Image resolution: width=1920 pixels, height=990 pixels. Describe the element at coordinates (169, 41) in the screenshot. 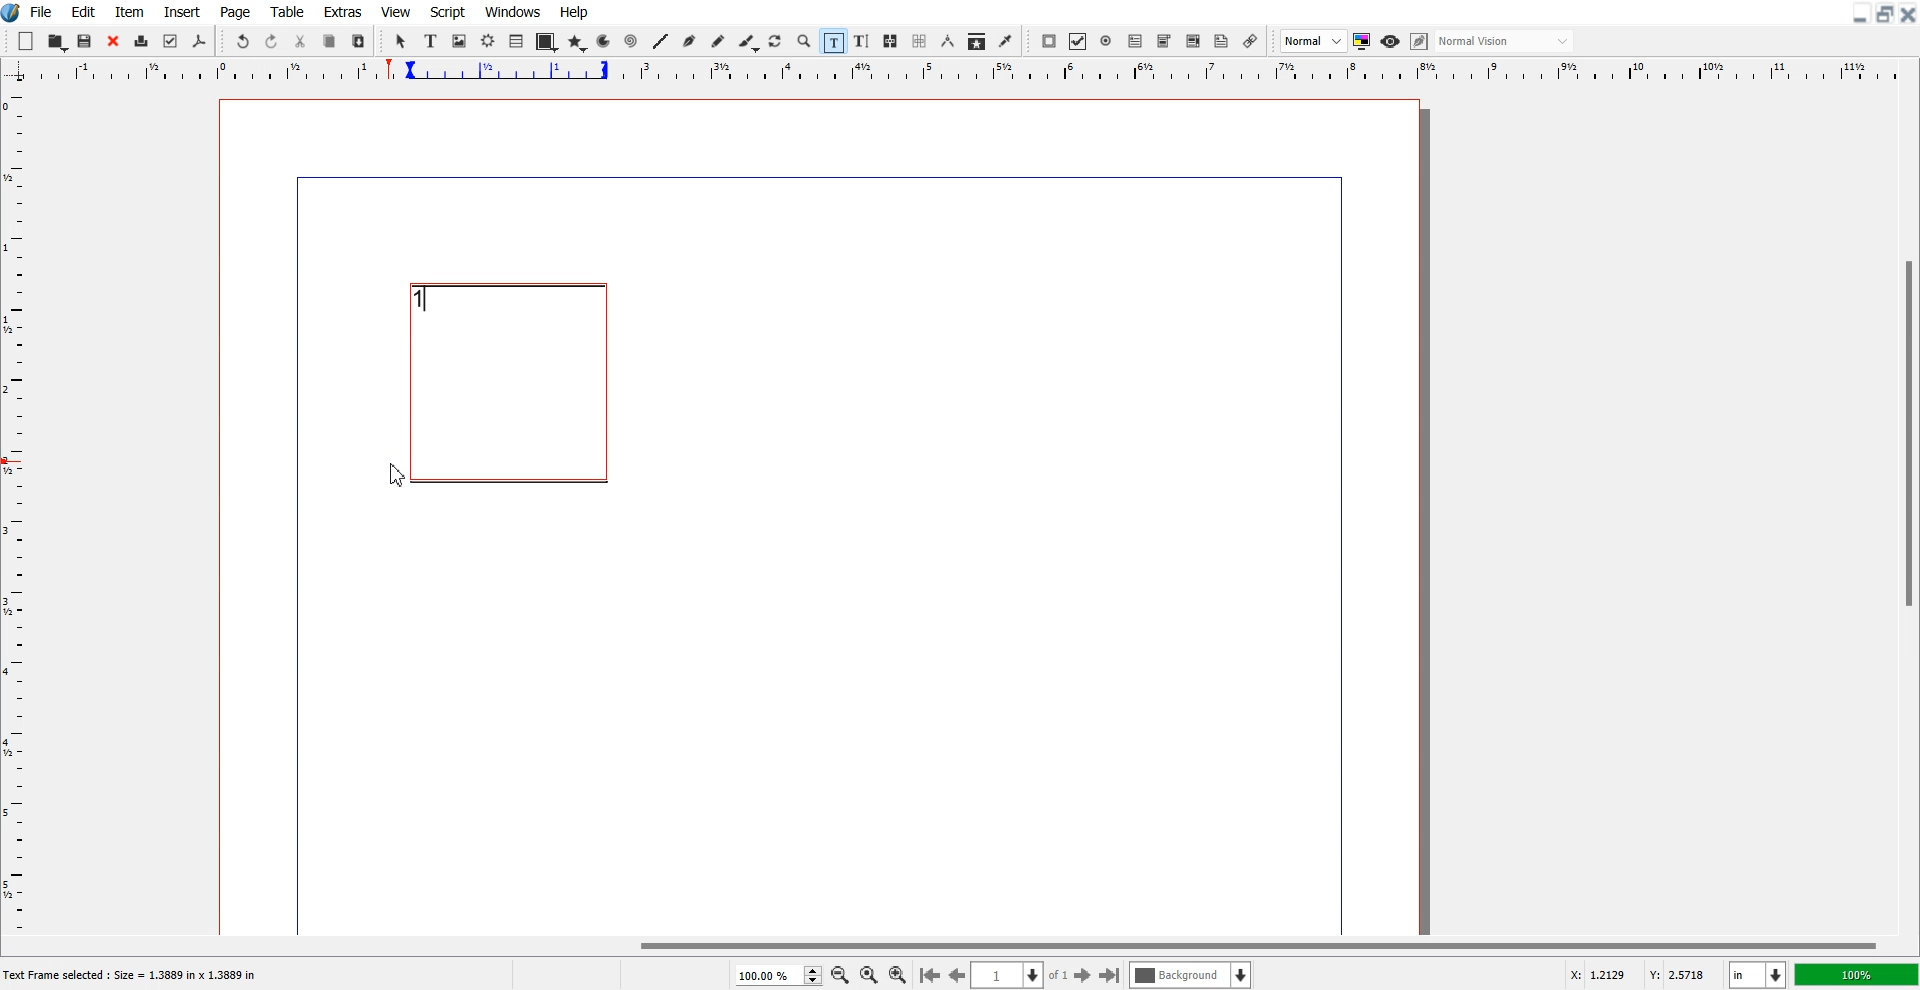

I see `Preflight verifier` at that location.